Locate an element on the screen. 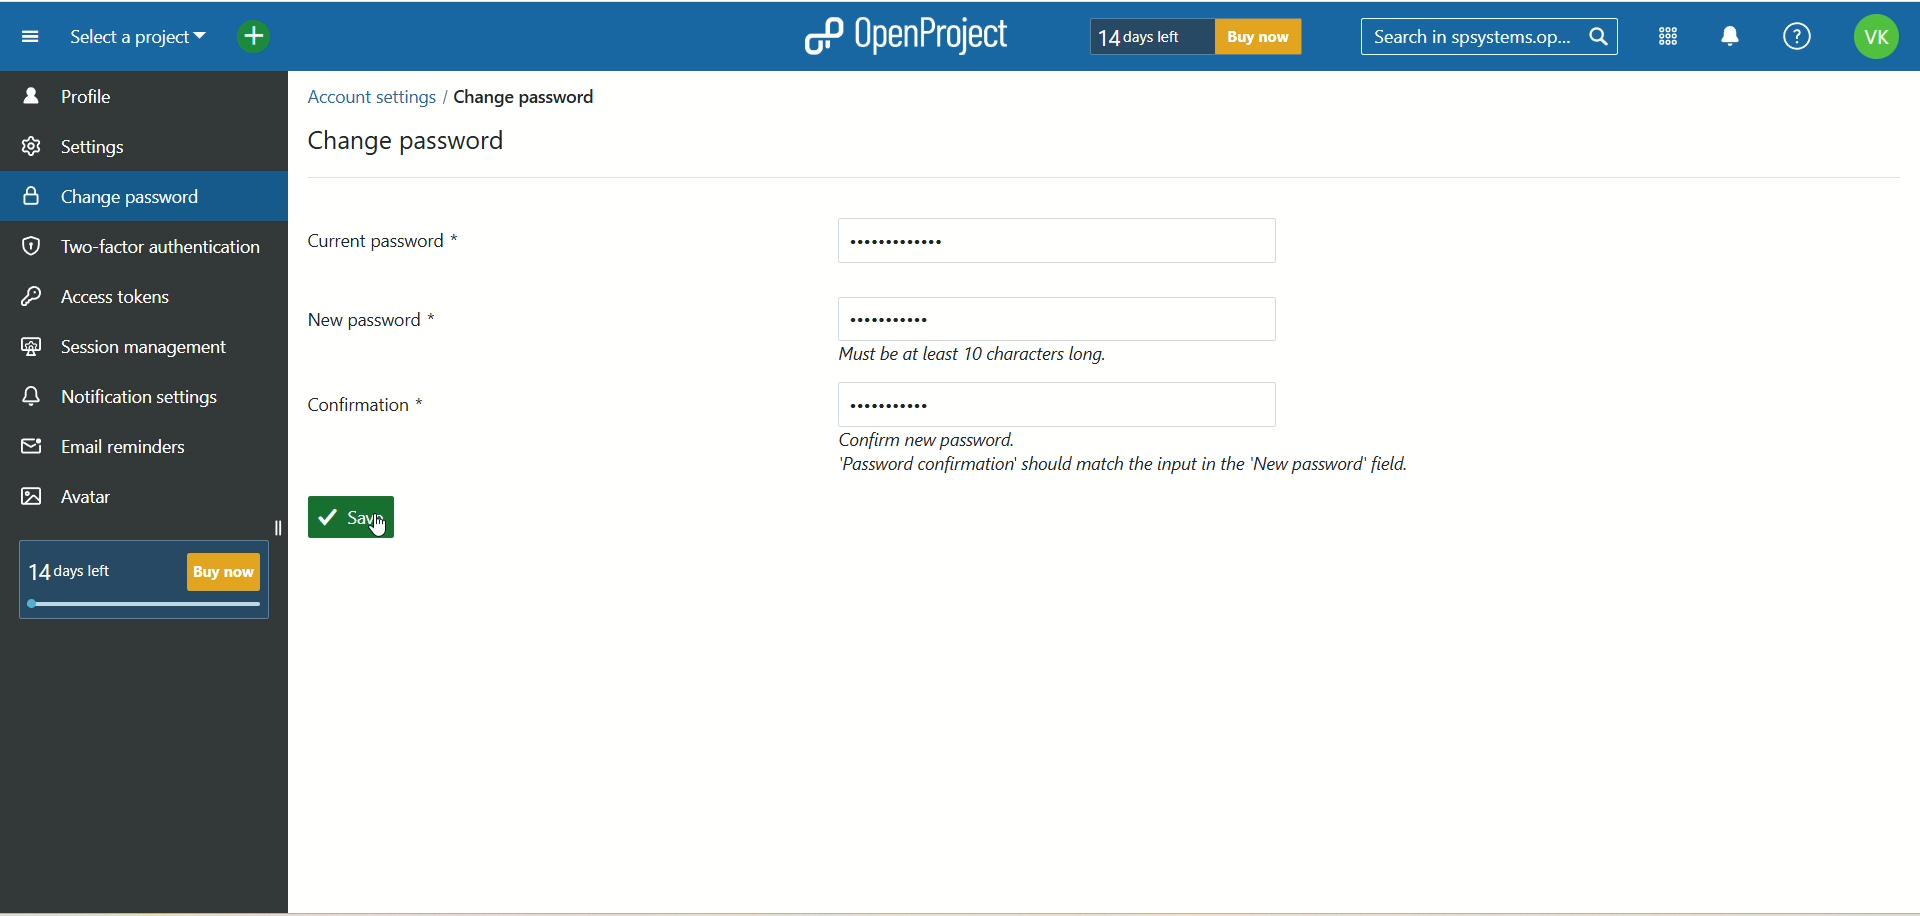 The height and width of the screenshot is (916, 1920). two factor authentication is located at coordinates (149, 249).